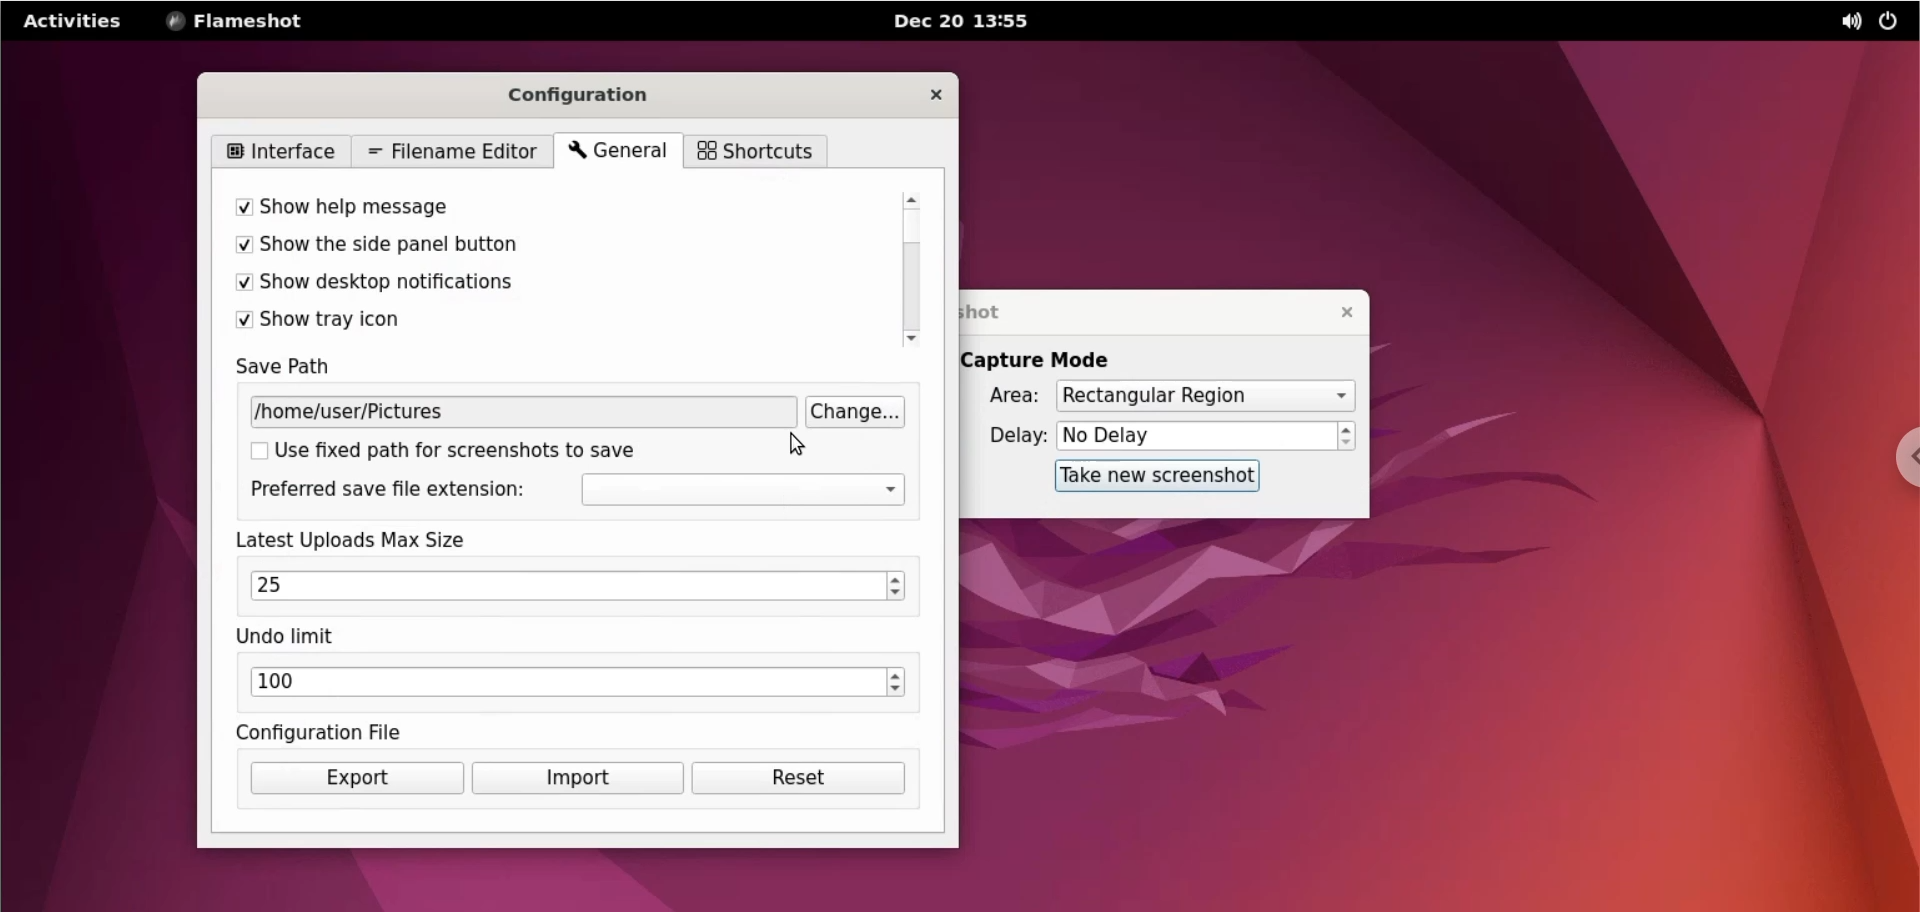 This screenshot has width=1920, height=912. What do you see at coordinates (1888, 22) in the screenshot?
I see `power options` at bounding box center [1888, 22].